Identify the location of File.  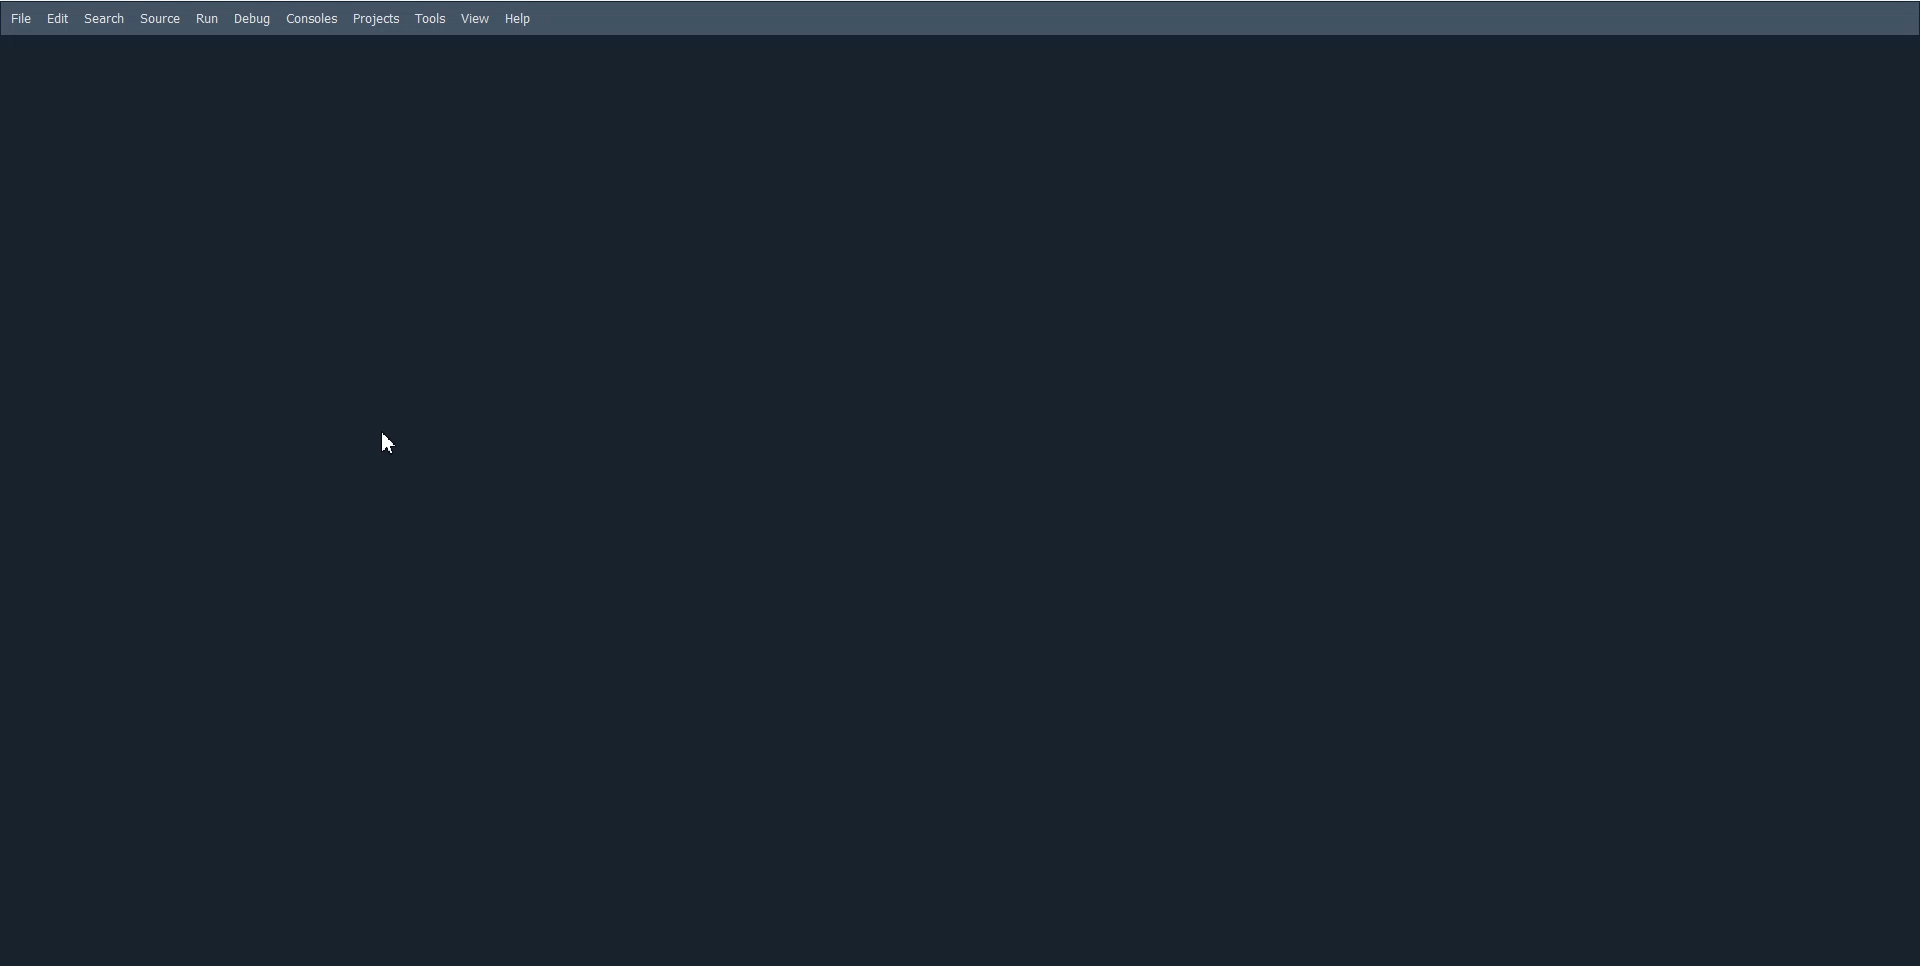
(20, 18).